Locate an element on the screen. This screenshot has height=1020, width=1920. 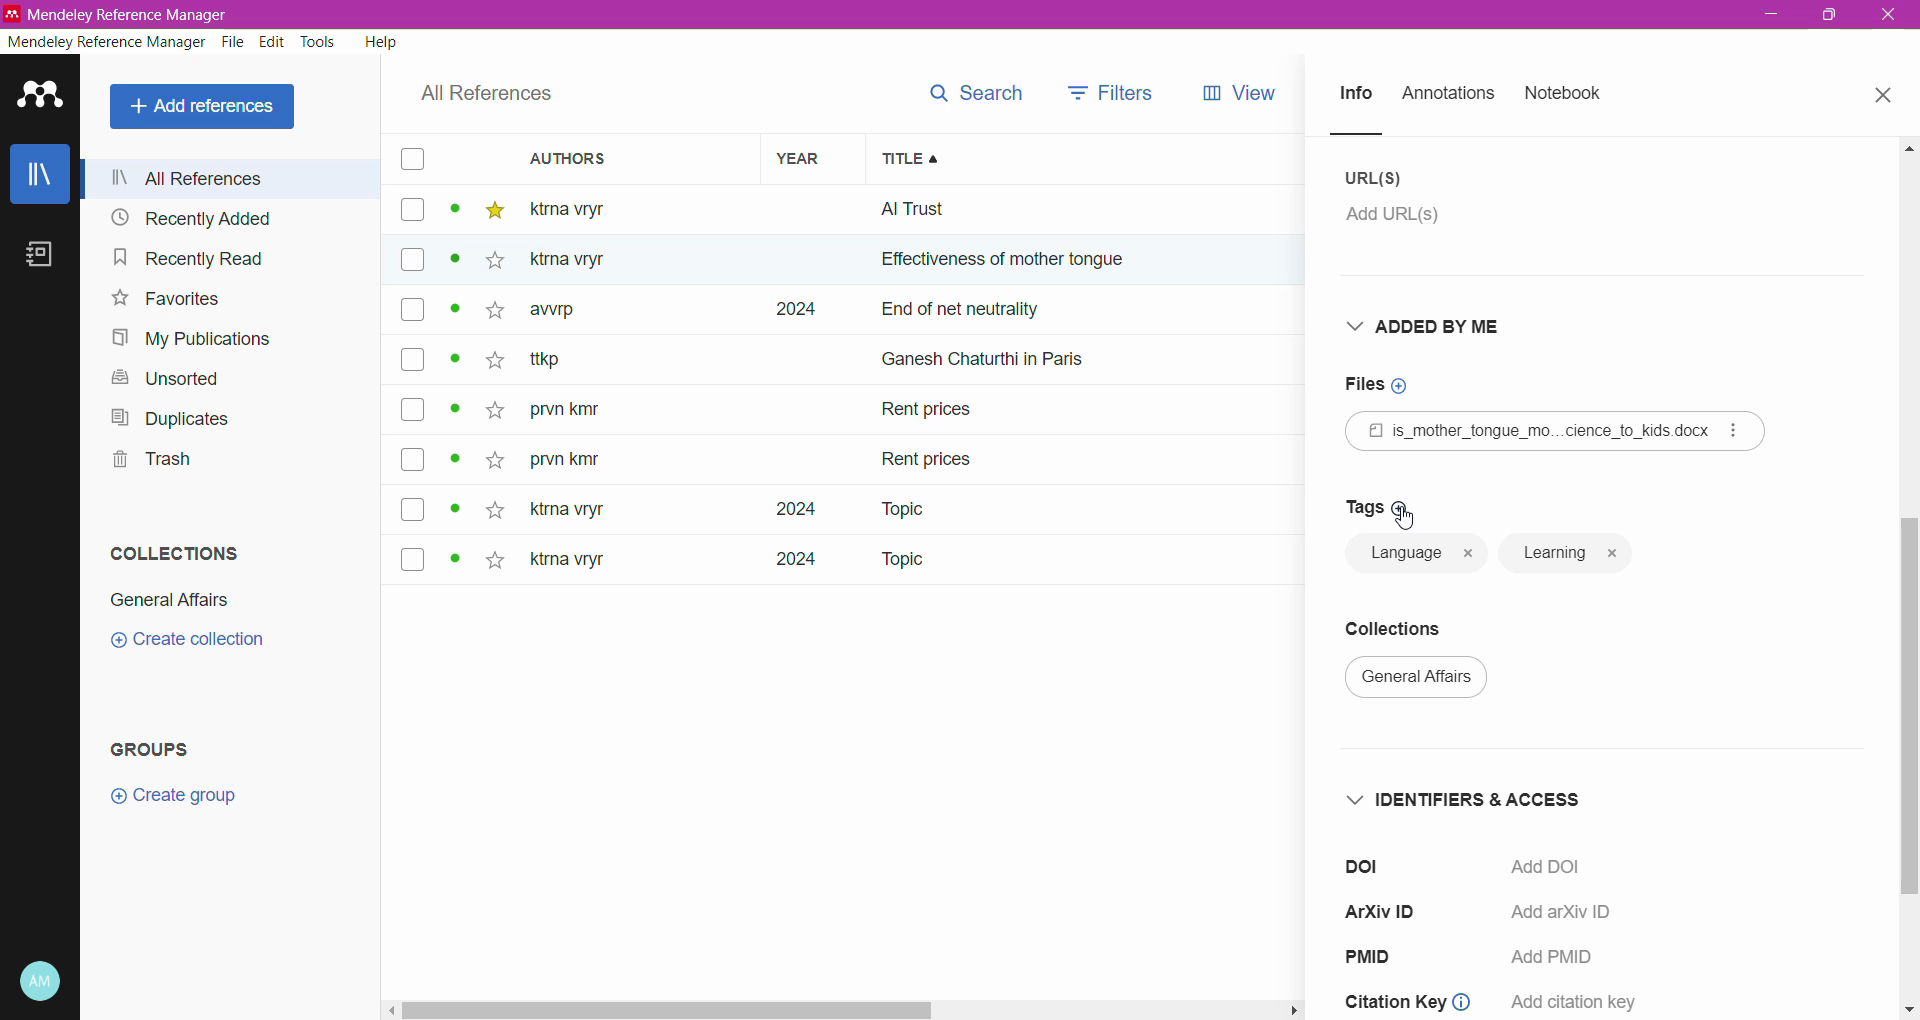
Info is located at coordinates (1354, 95).